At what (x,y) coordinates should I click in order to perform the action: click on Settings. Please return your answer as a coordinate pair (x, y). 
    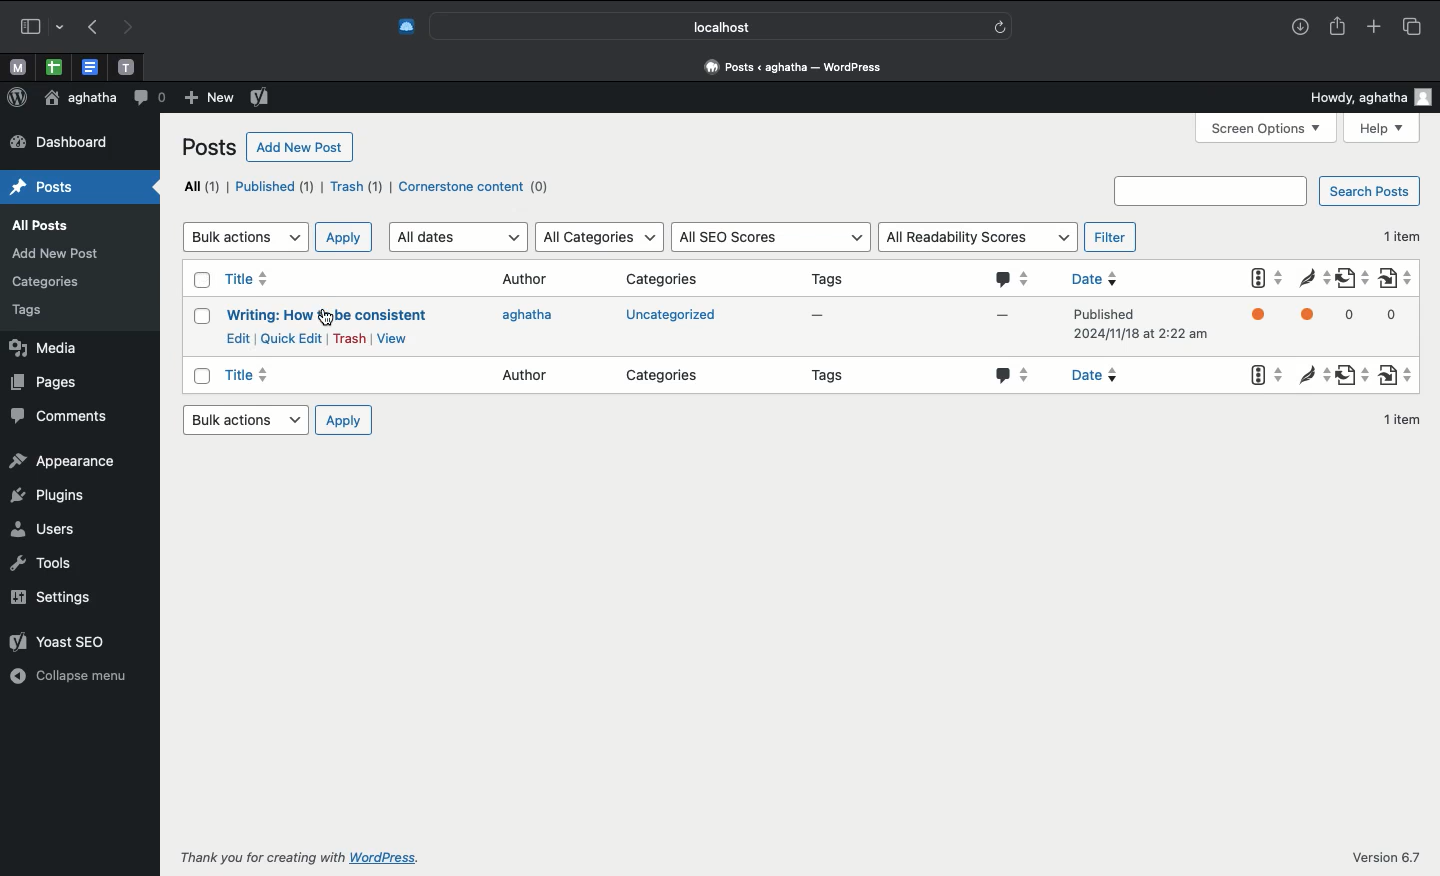
    Looking at the image, I should click on (52, 594).